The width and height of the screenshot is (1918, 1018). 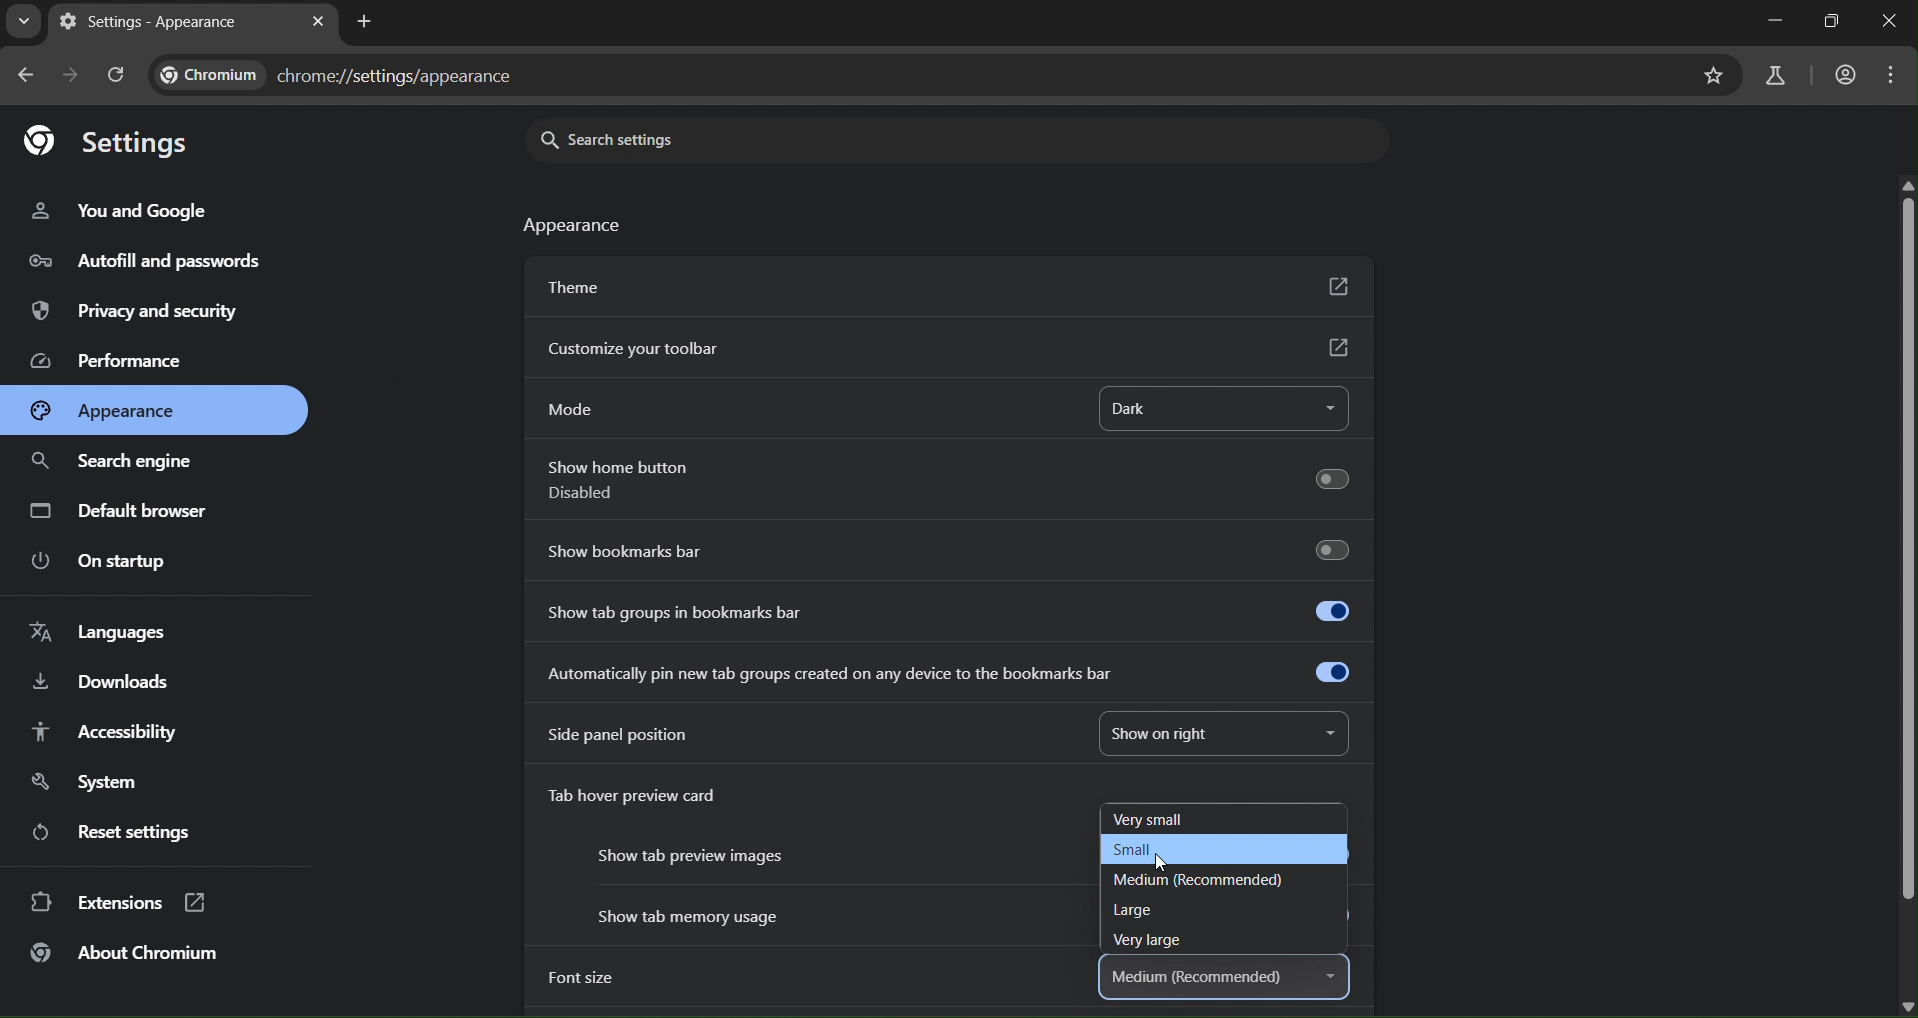 What do you see at coordinates (111, 563) in the screenshot?
I see `on startup` at bounding box center [111, 563].